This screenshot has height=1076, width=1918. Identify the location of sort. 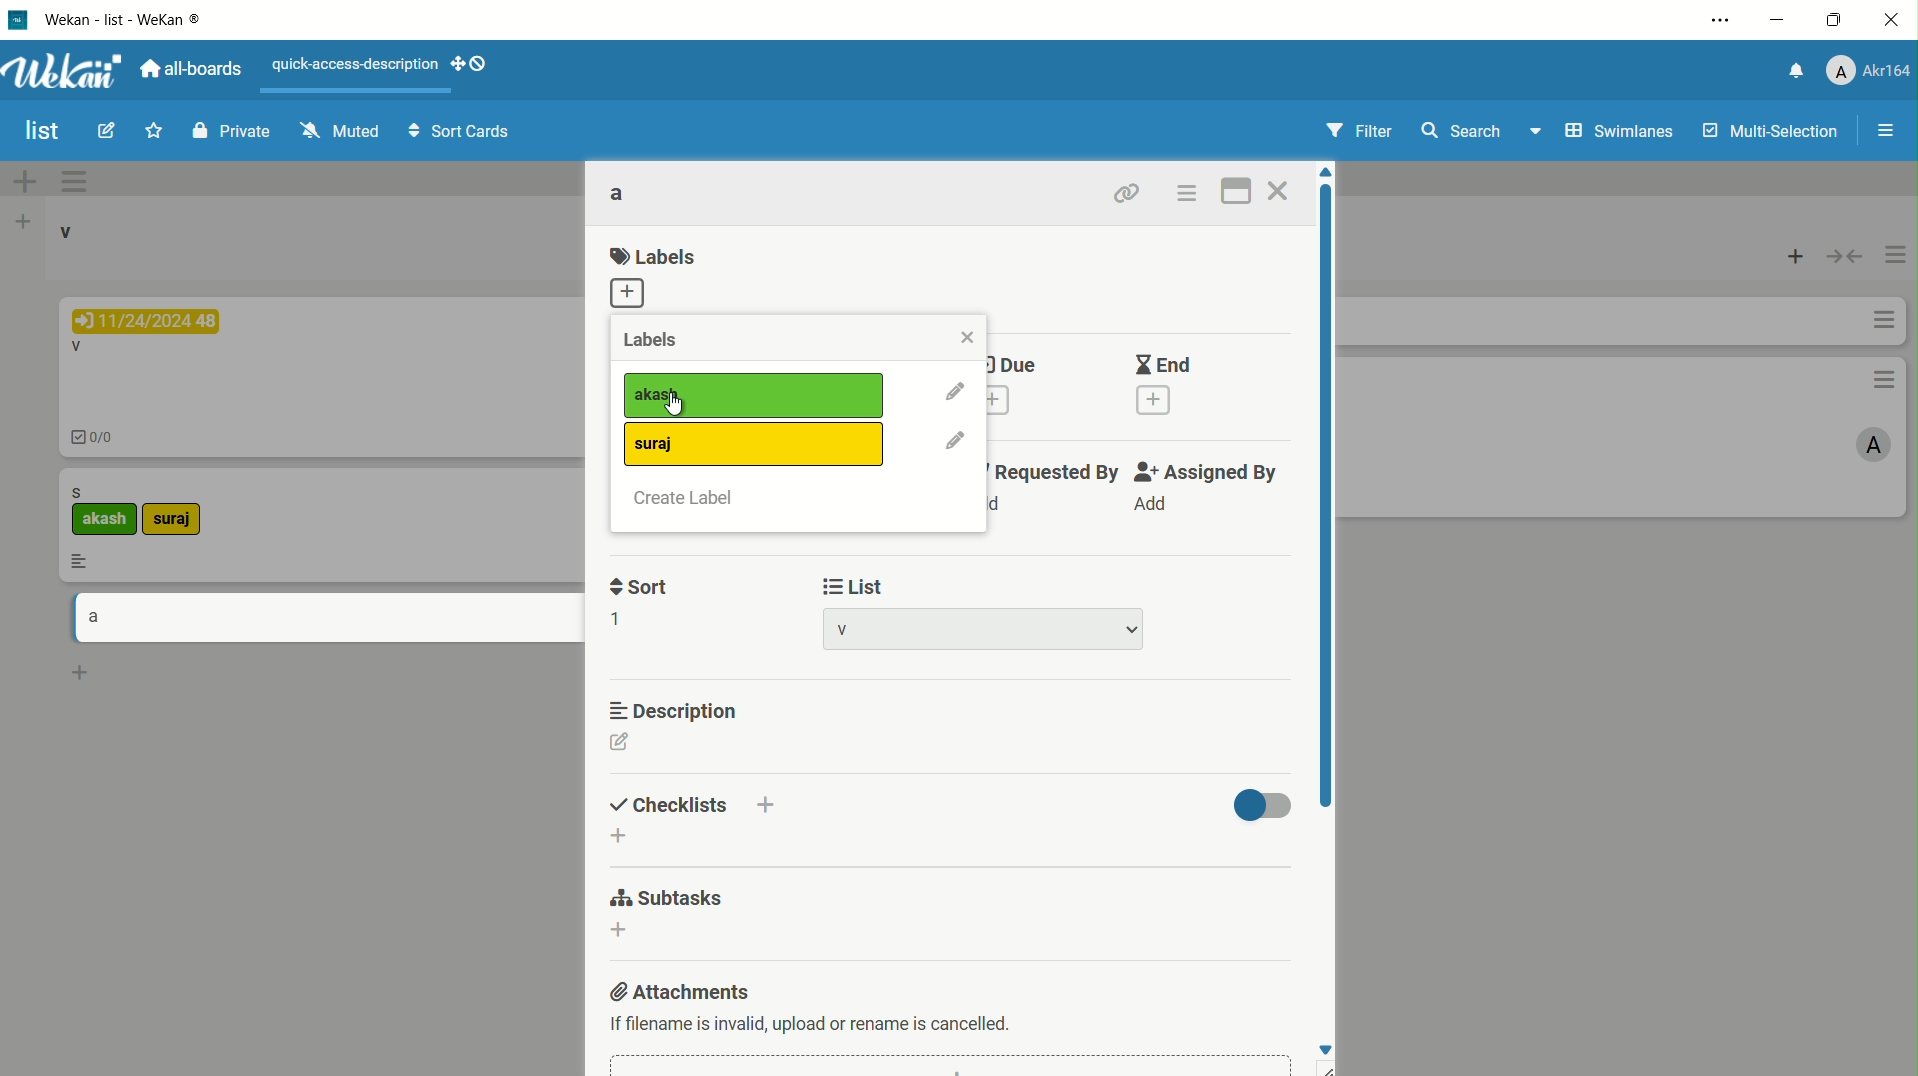
(642, 586).